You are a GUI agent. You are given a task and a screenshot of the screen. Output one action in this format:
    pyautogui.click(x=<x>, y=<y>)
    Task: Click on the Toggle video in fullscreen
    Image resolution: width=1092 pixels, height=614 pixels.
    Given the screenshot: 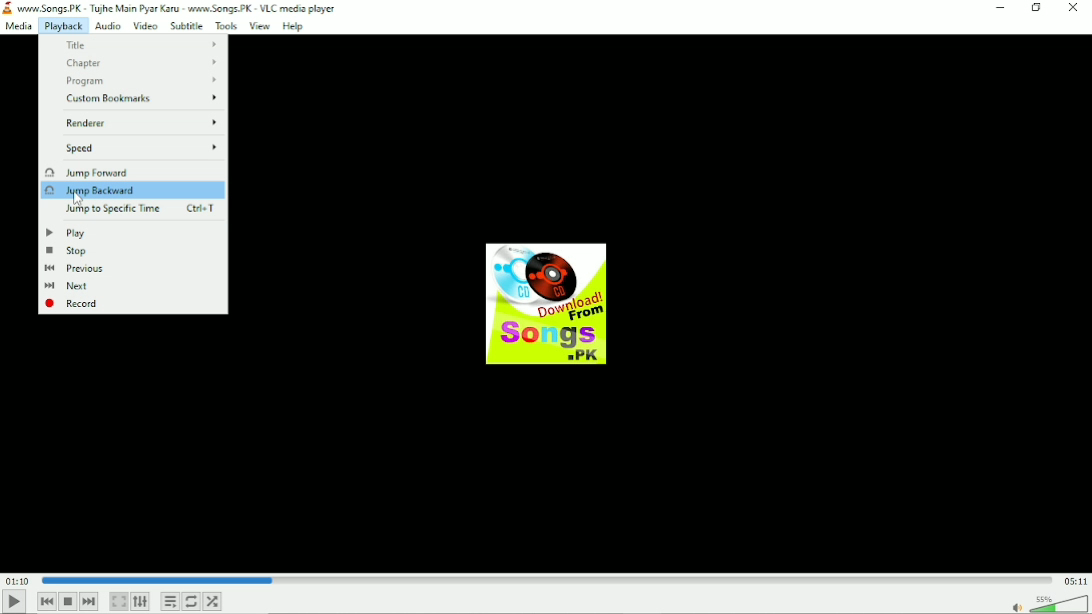 What is the action you would take?
    pyautogui.click(x=118, y=601)
    